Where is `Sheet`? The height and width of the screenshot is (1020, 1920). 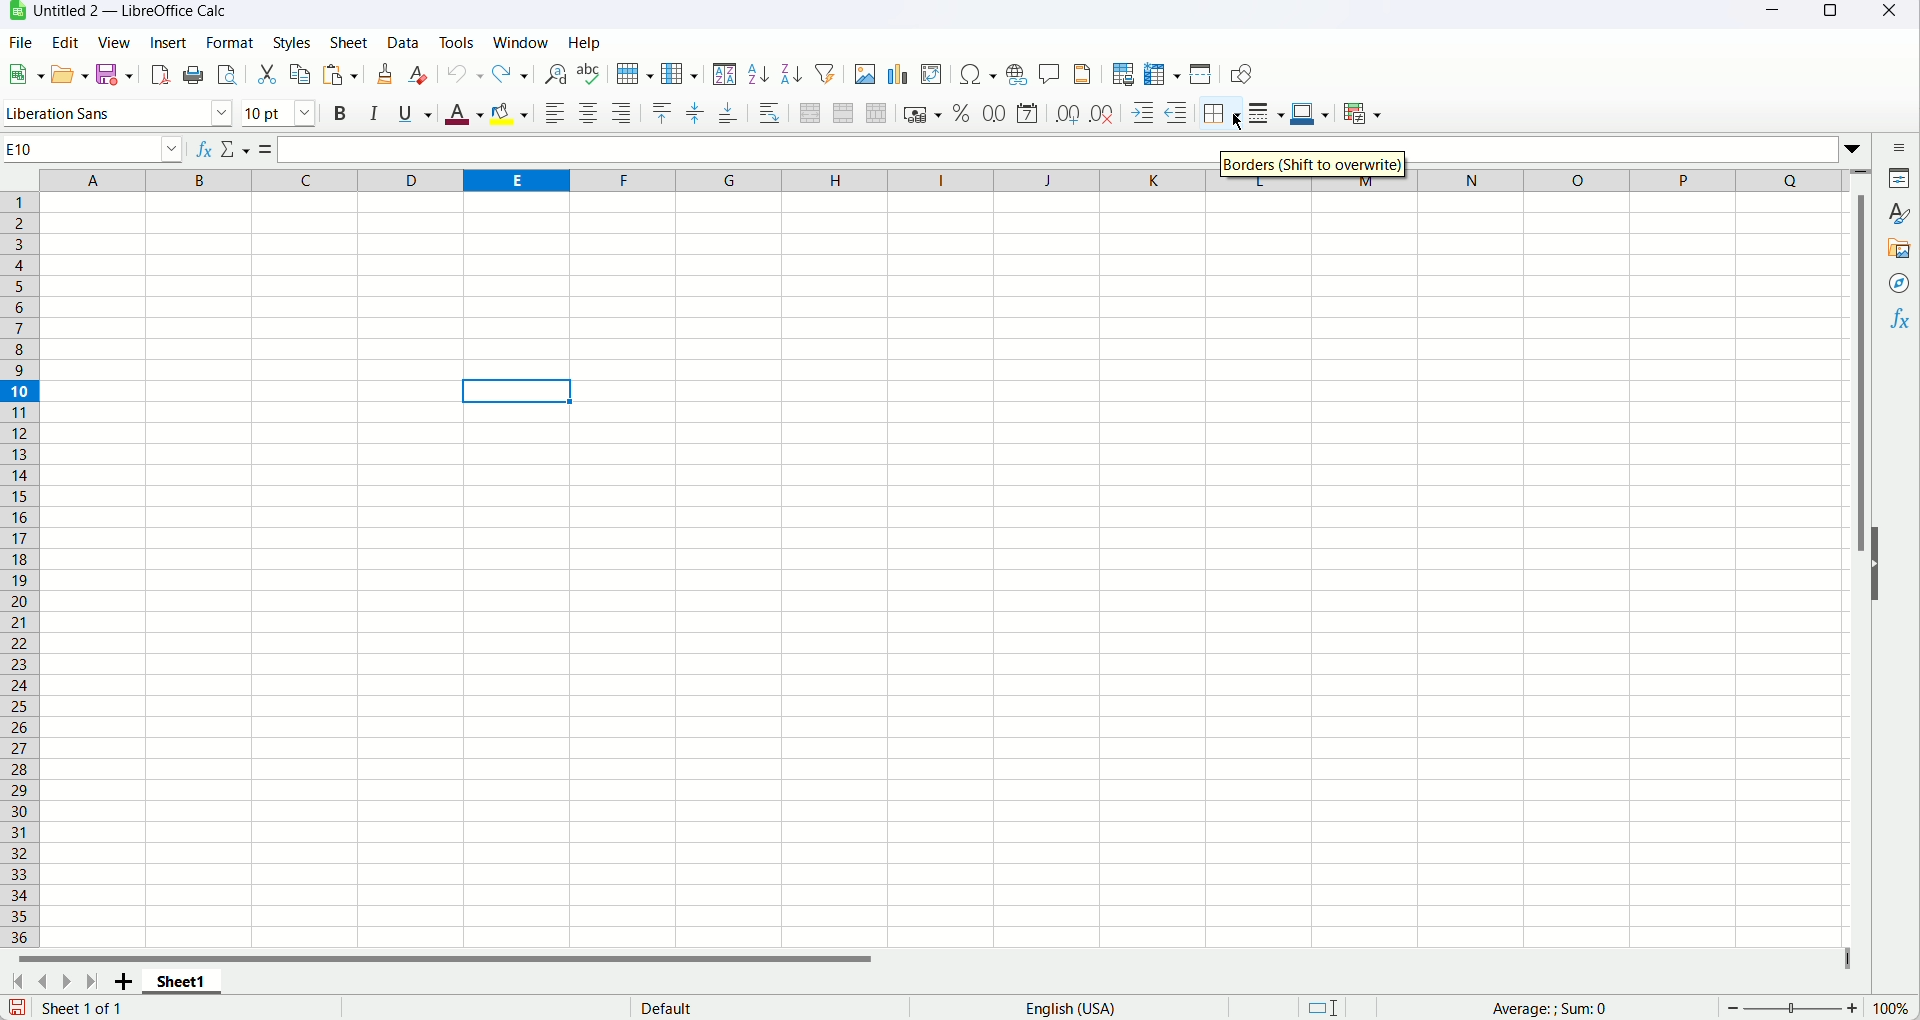
Sheet is located at coordinates (352, 43).